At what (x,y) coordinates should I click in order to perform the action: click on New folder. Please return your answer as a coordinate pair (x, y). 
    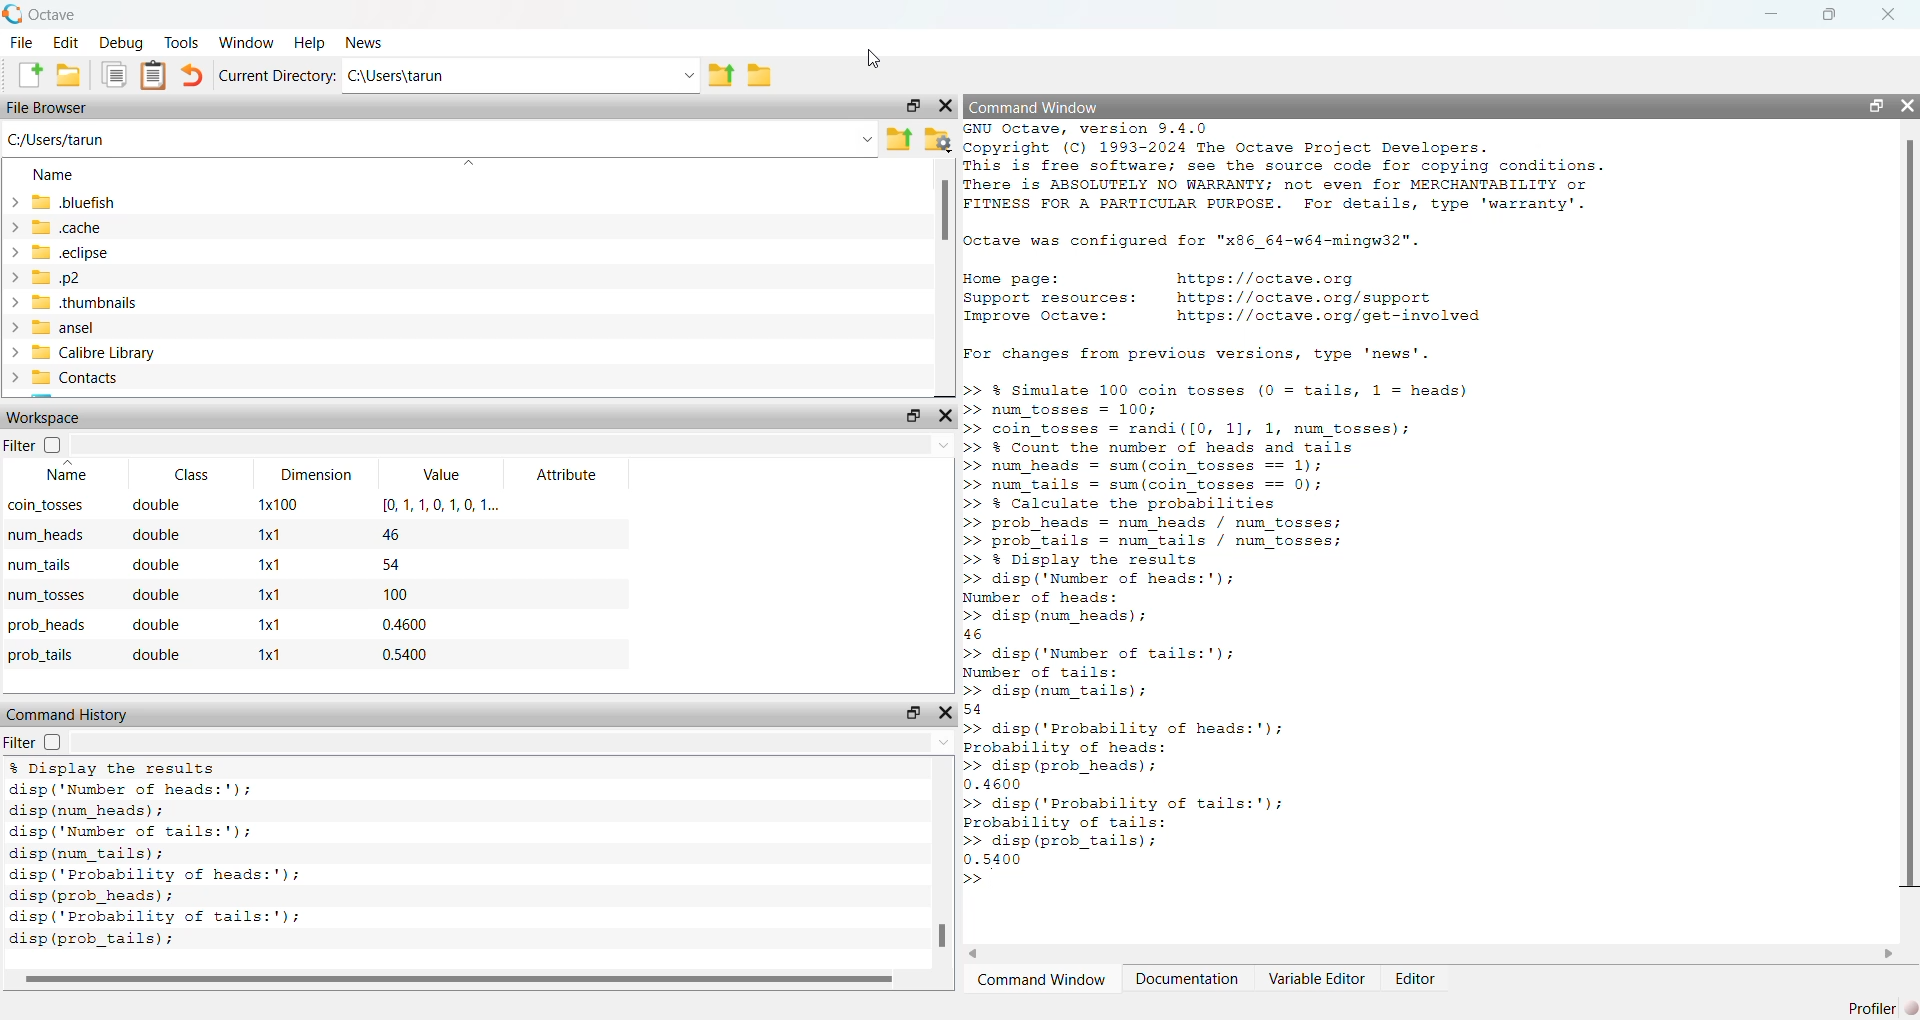
    Looking at the image, I should click on (70, 75).